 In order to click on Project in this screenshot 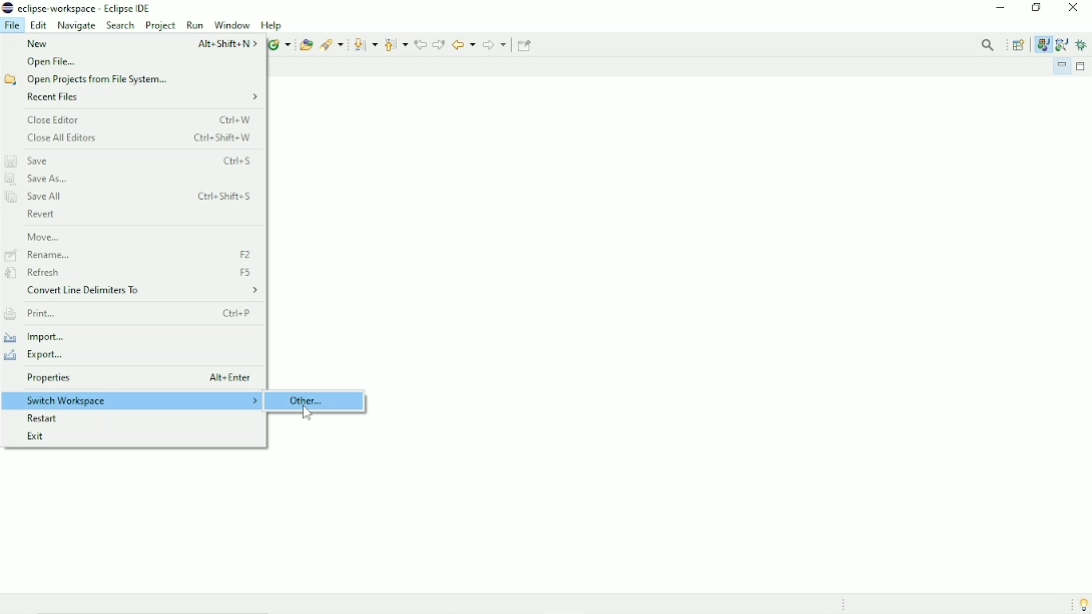, I will do `click(161, 26)`.